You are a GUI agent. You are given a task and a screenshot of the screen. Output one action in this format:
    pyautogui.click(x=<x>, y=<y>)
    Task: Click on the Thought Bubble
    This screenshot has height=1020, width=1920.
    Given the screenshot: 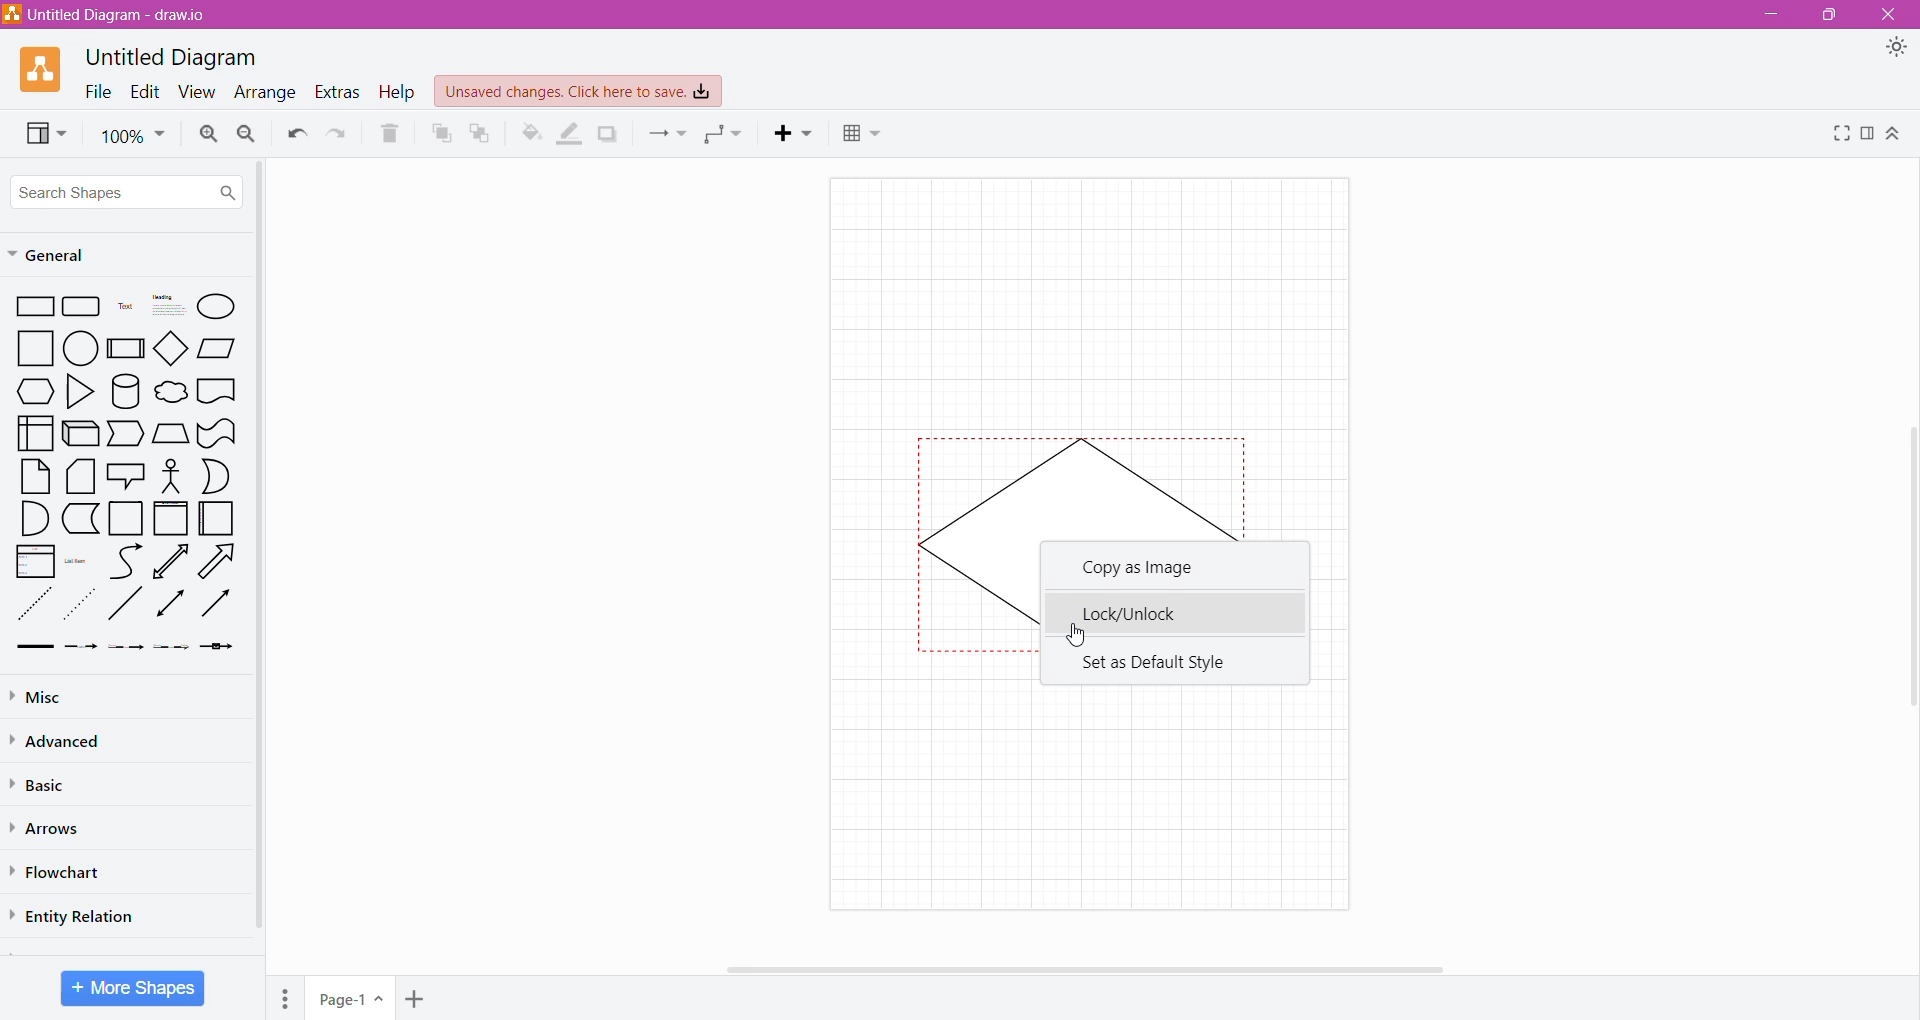 What is the action you would take?
    pyautogui.click(x=170, y=394)
    